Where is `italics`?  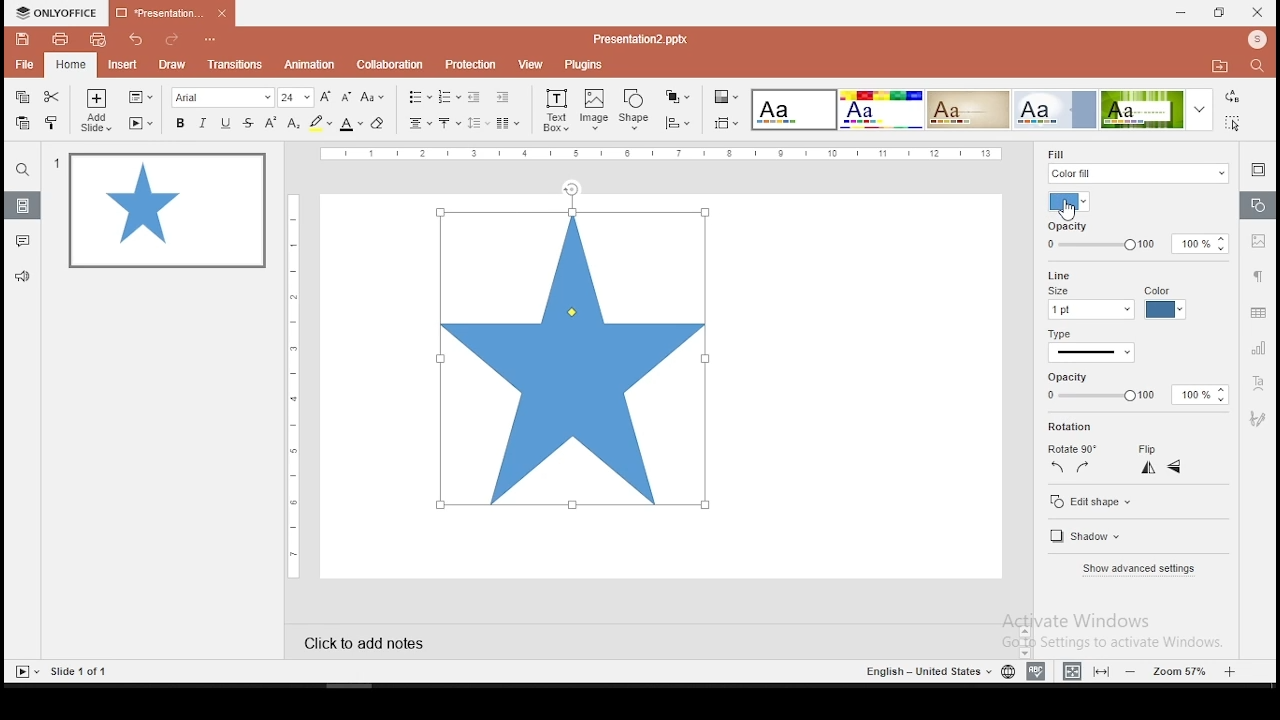
italics is located at coordinates (202, 123).